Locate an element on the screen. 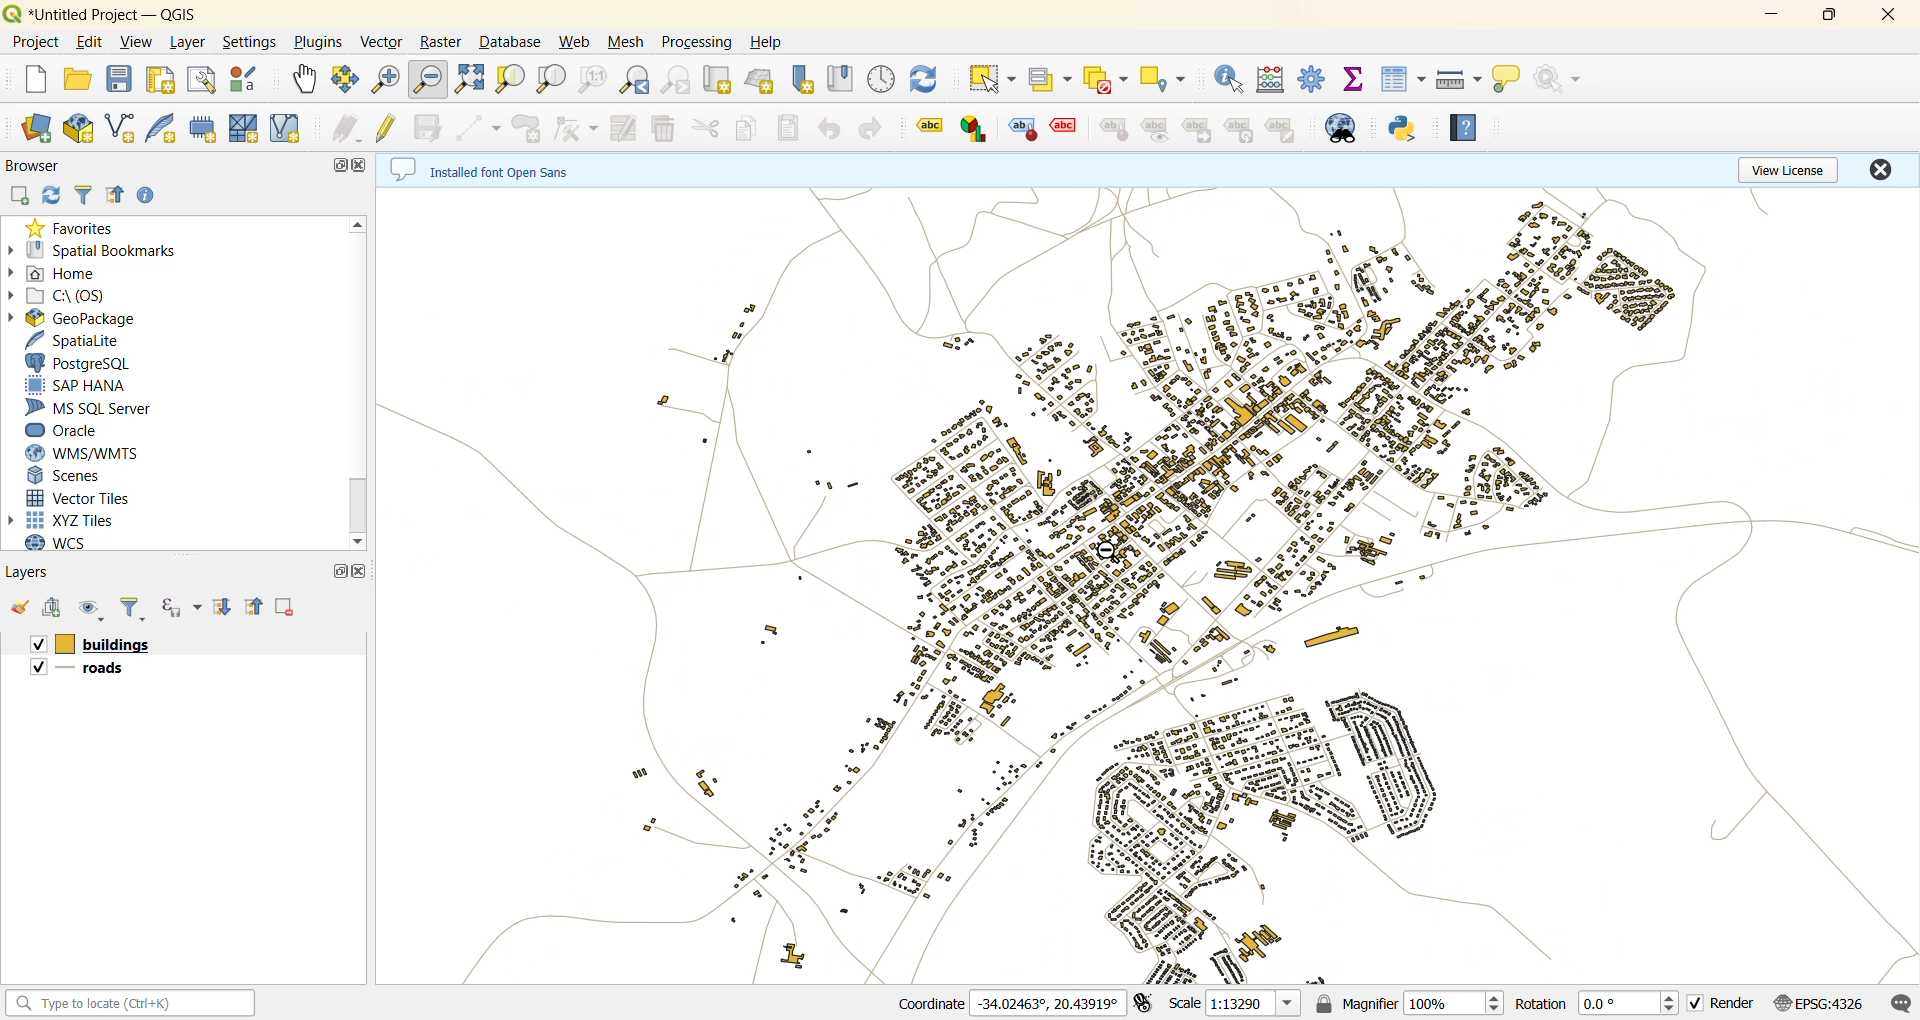  zoom full is located at coordinates (471, 80).